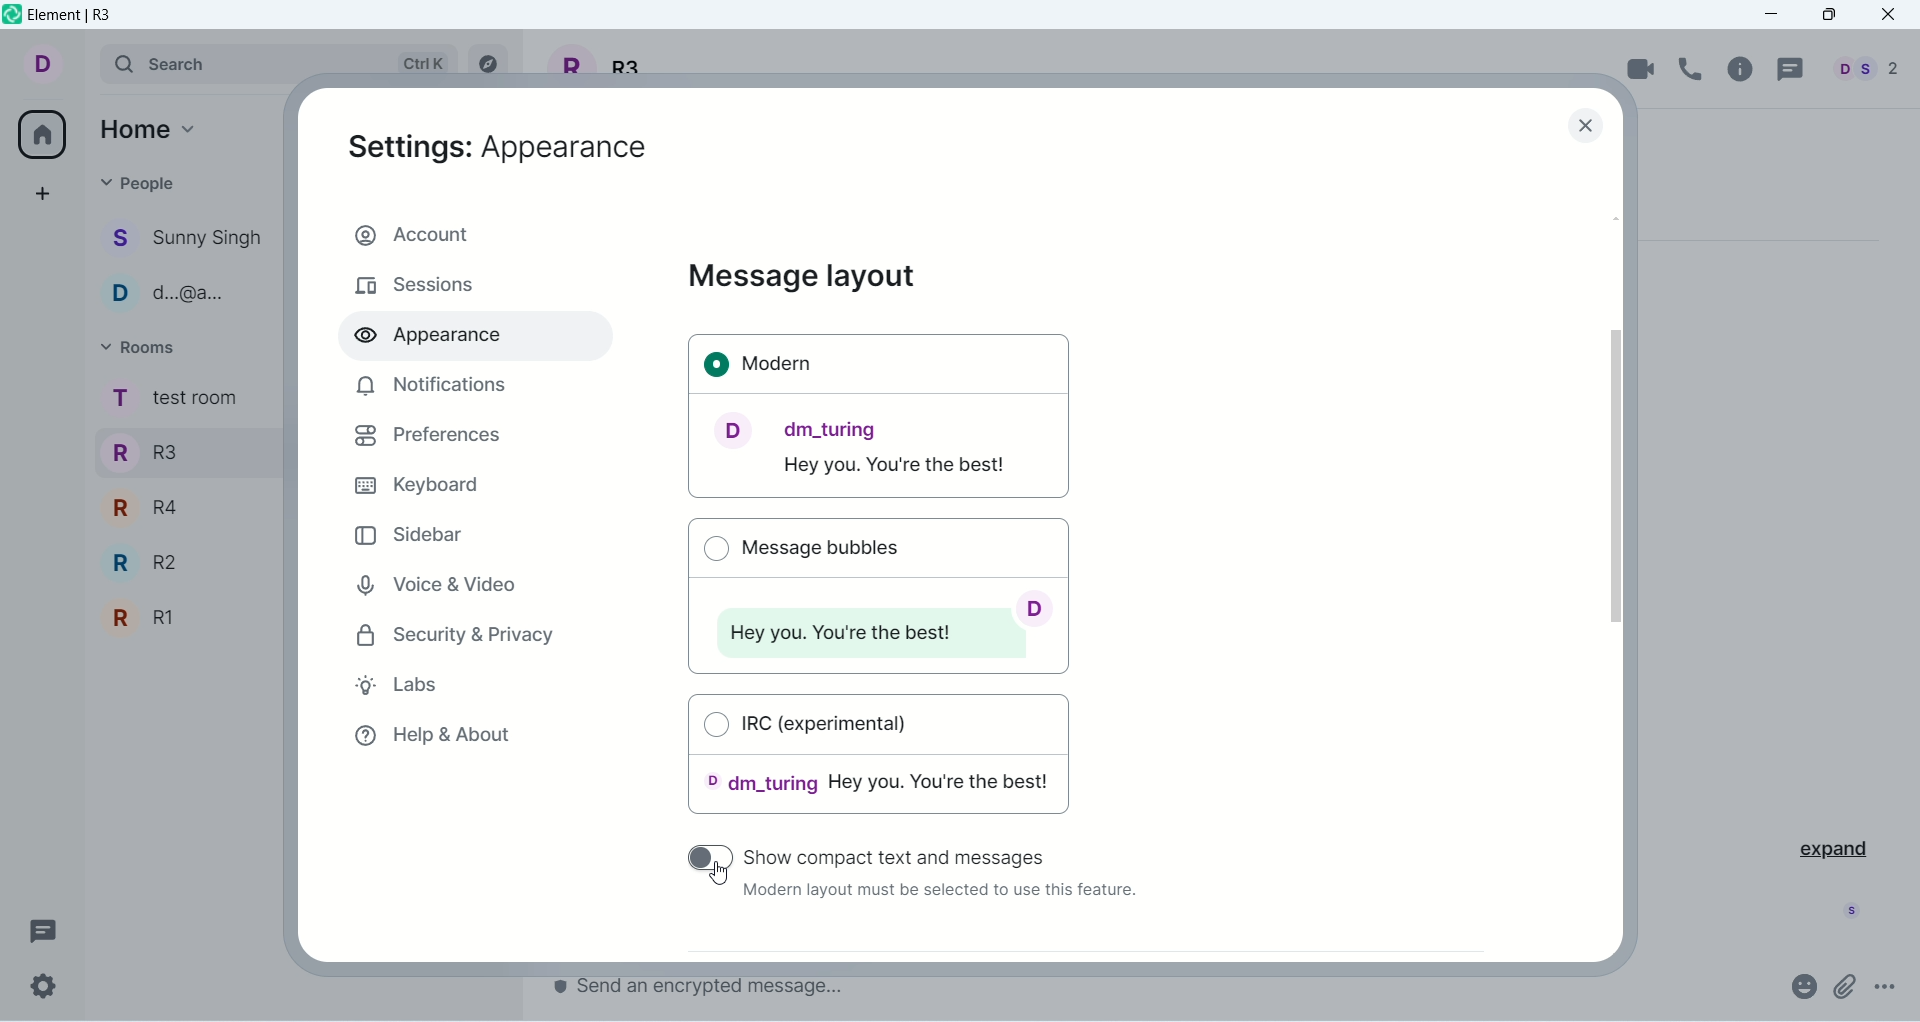 Image resolution: width=1920 pixels, height=1022 pixels. Describe the element at coordinates (1621, 583) in the screenshot. I see `vertical scroll bar` at that location.